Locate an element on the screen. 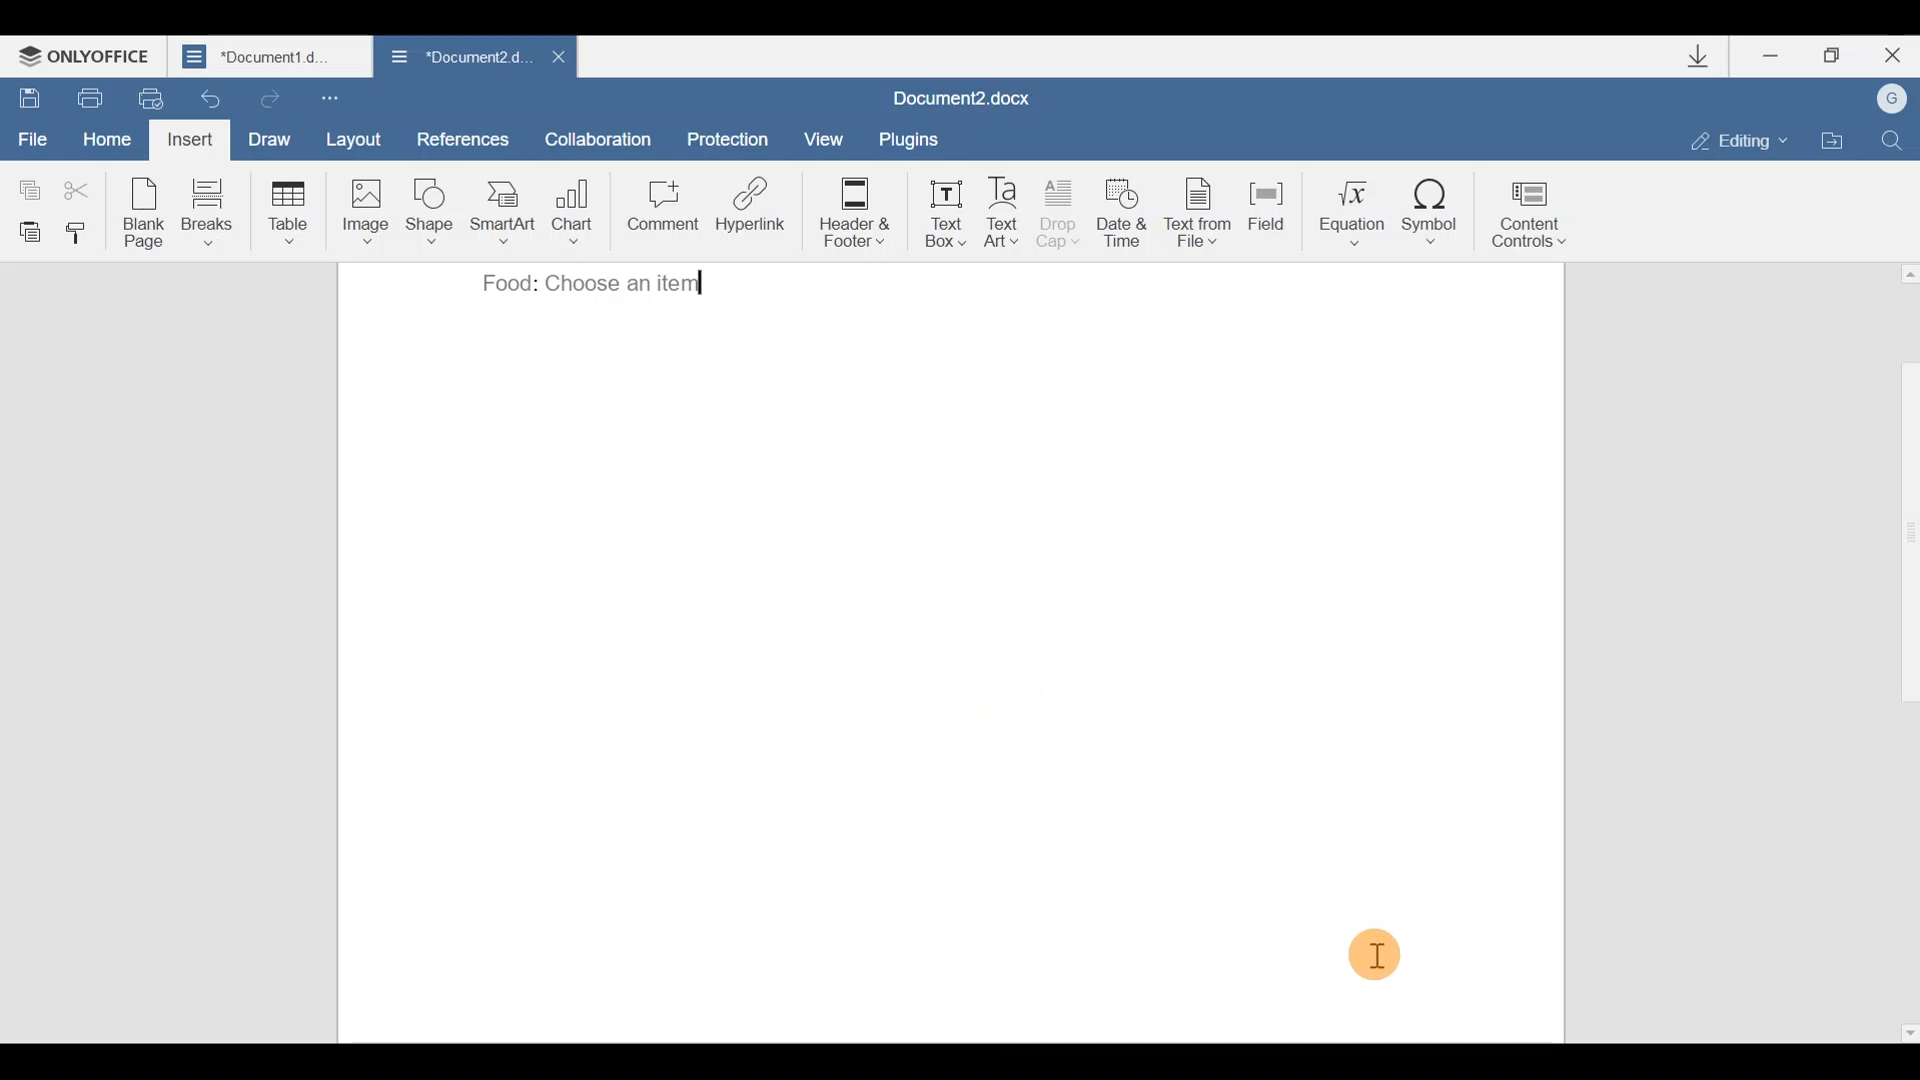  Hyperlink is located at coordinates (752, 211).